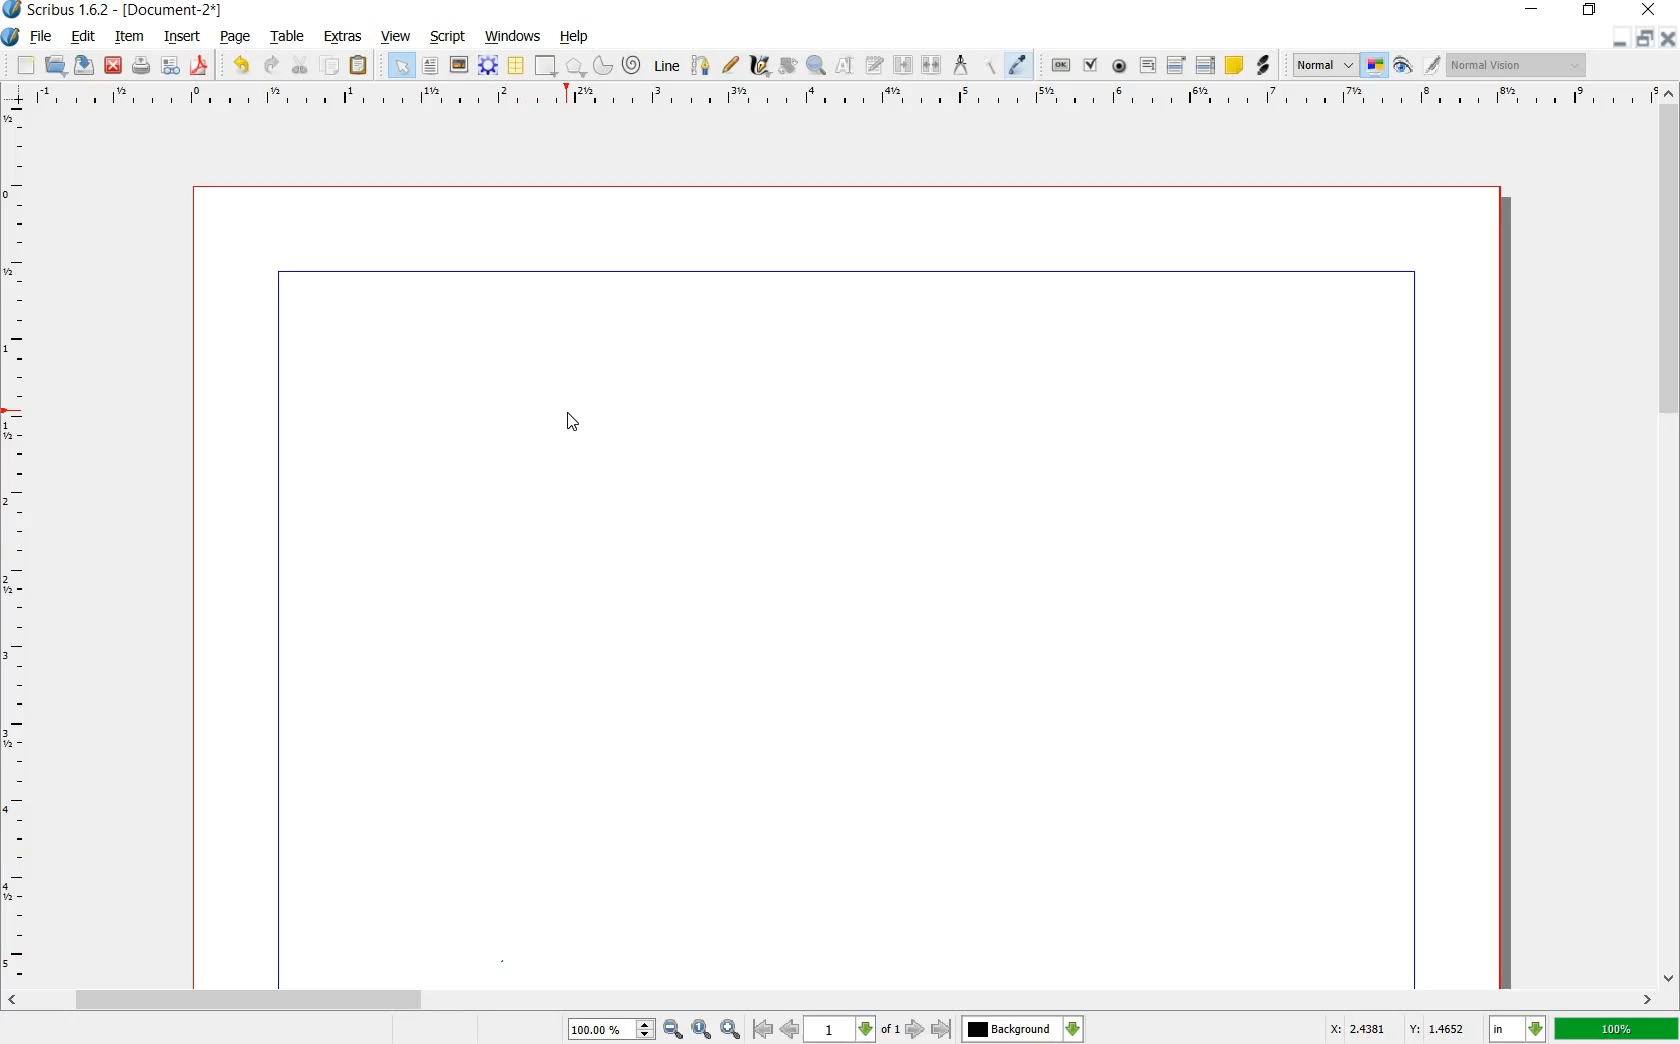 The image size is (1680, 1044). I want to click on ARC, so click(603, 64).